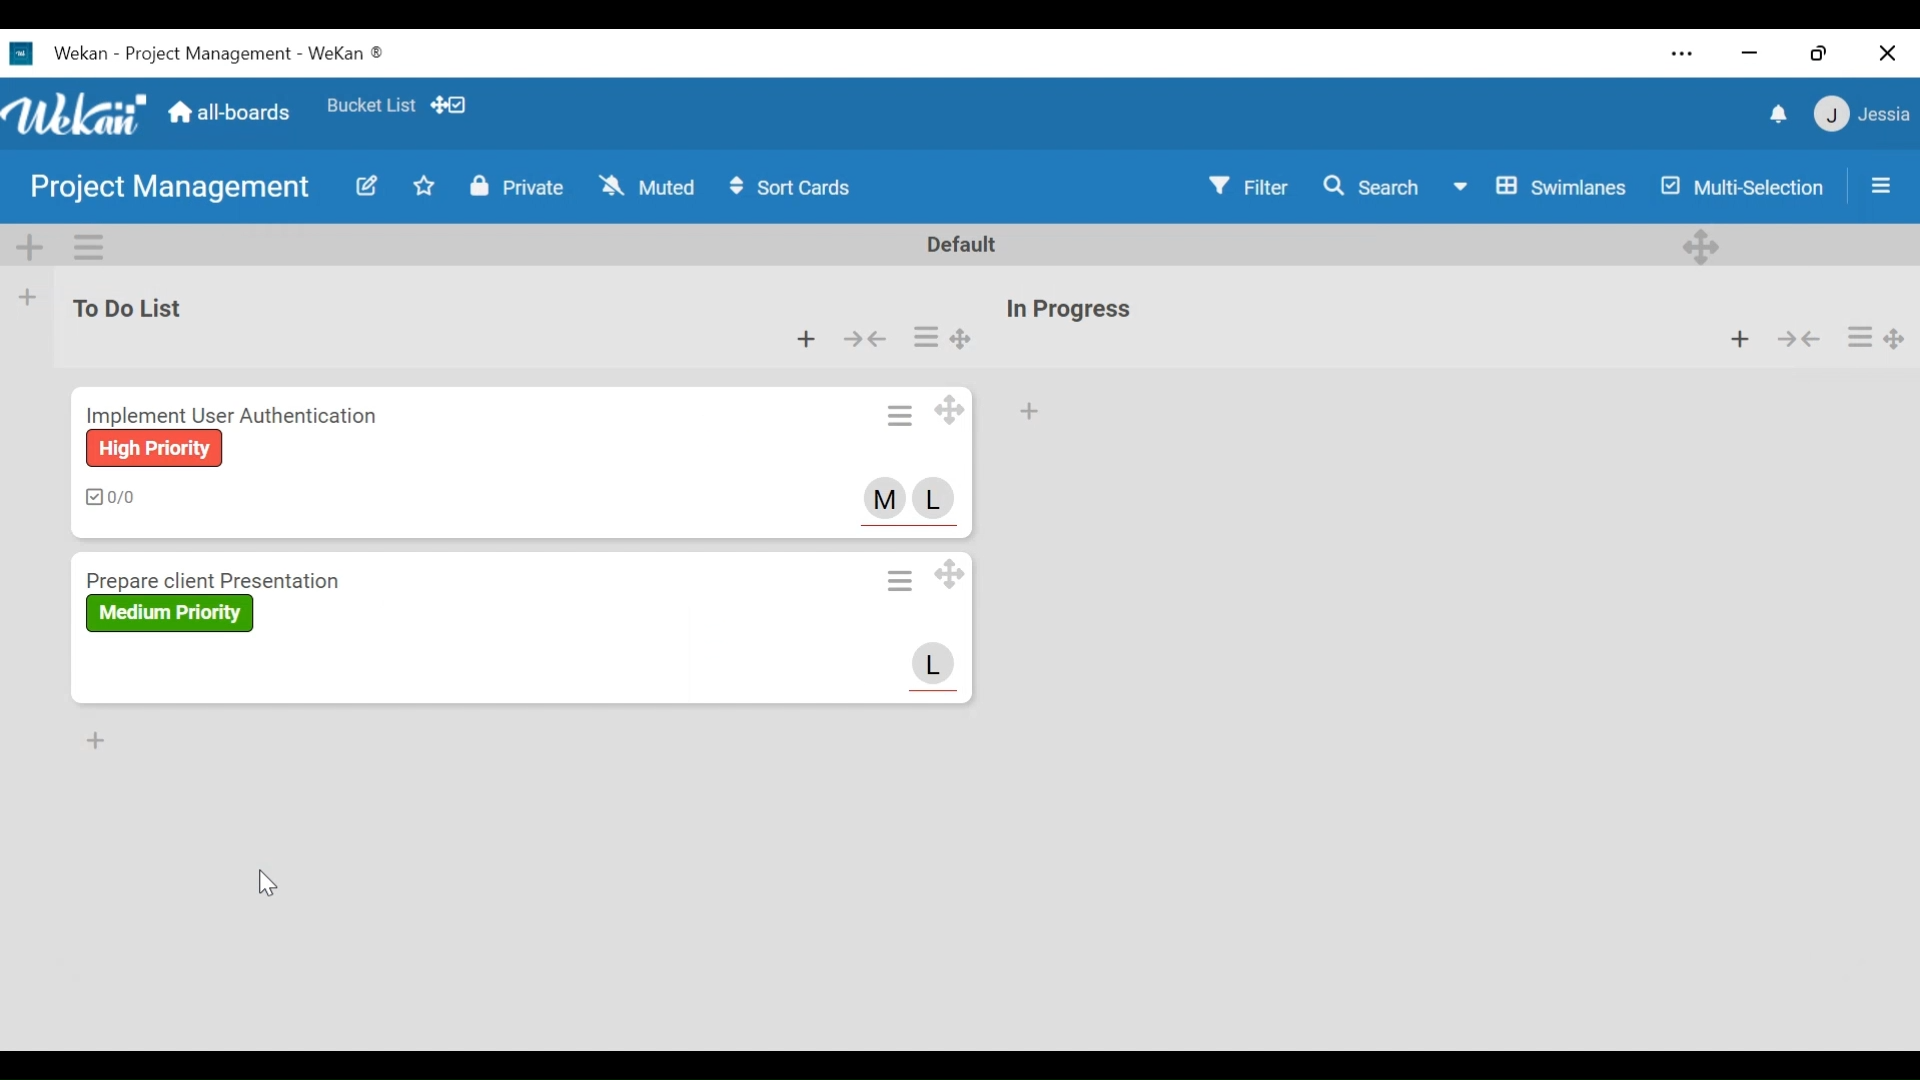 The height and width of the screenshot is (1080, 1920). I want to click on label, so click(171, 613).